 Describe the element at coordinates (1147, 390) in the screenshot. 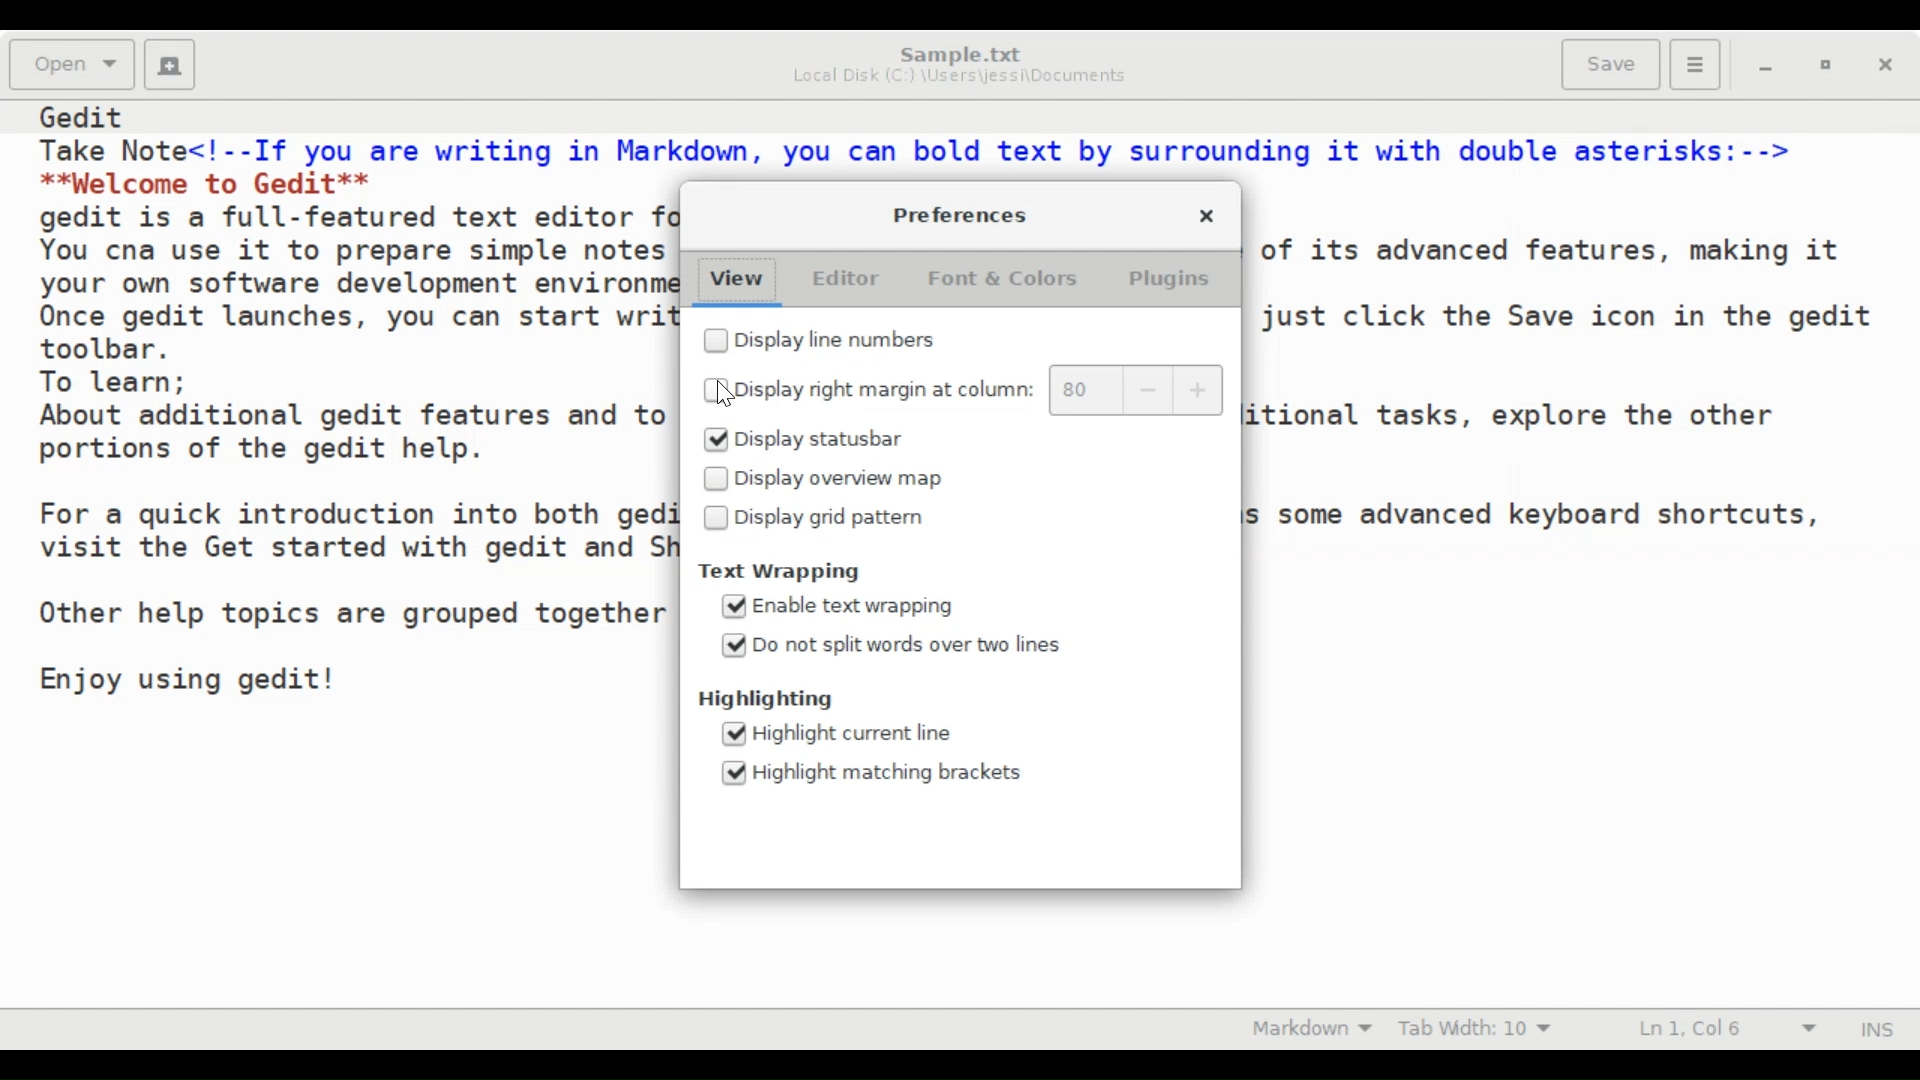

I see `decrease` at that location.